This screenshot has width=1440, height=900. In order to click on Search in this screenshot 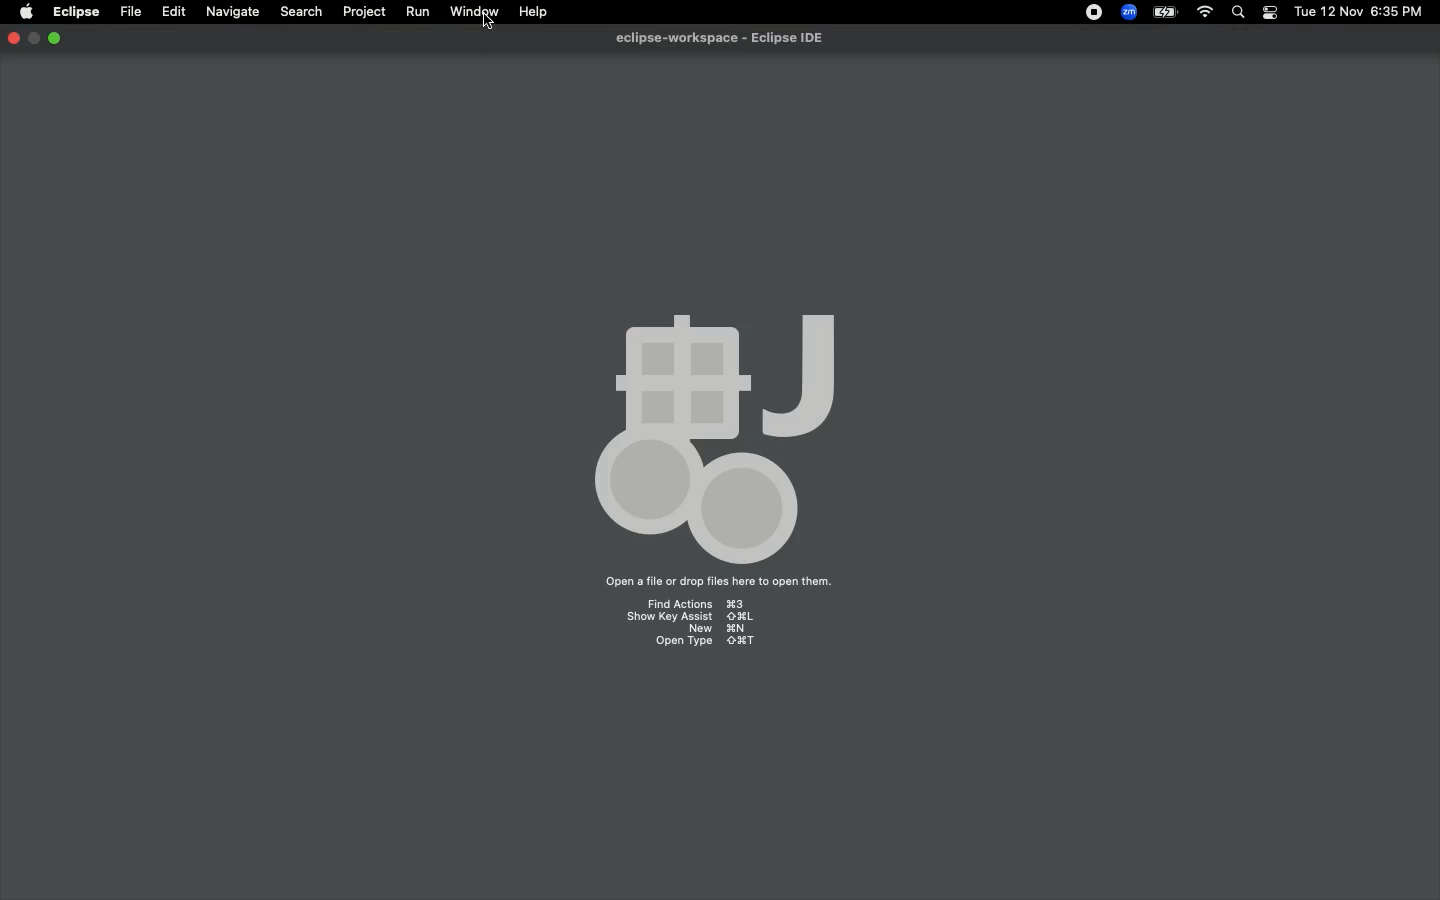, I will do `click(299, 11)`.